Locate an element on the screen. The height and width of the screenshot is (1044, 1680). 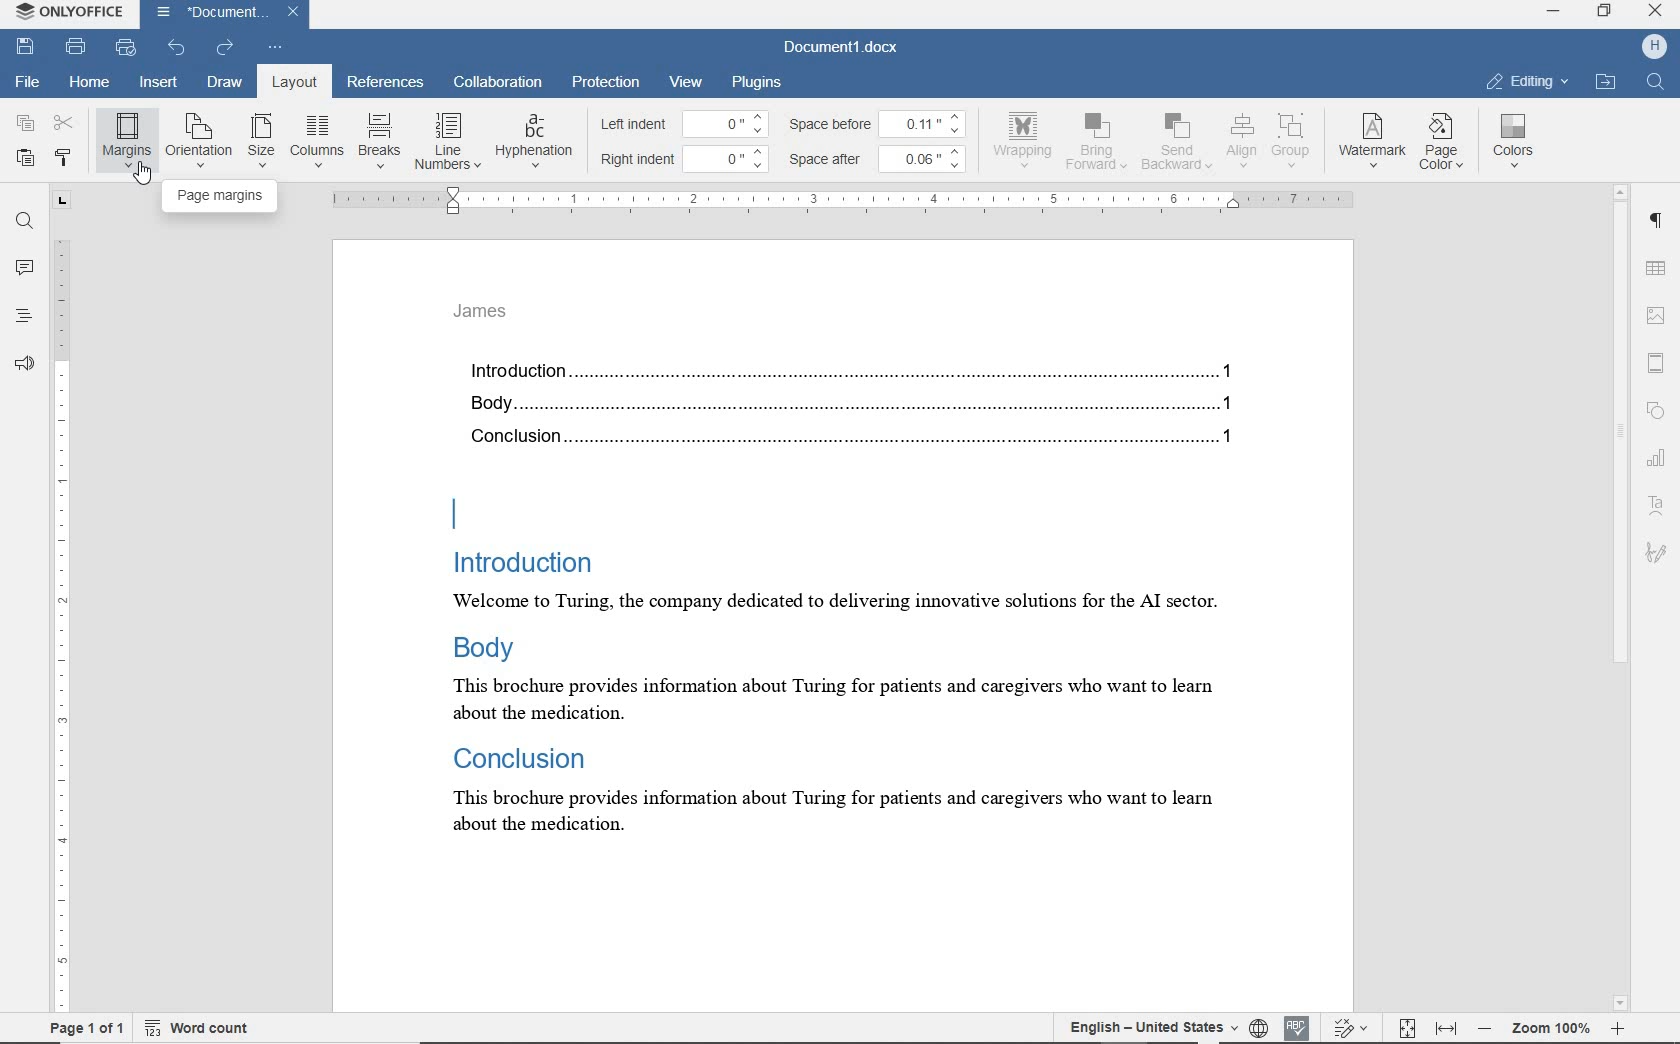
header & footer is located at coordinates (1661, 364).